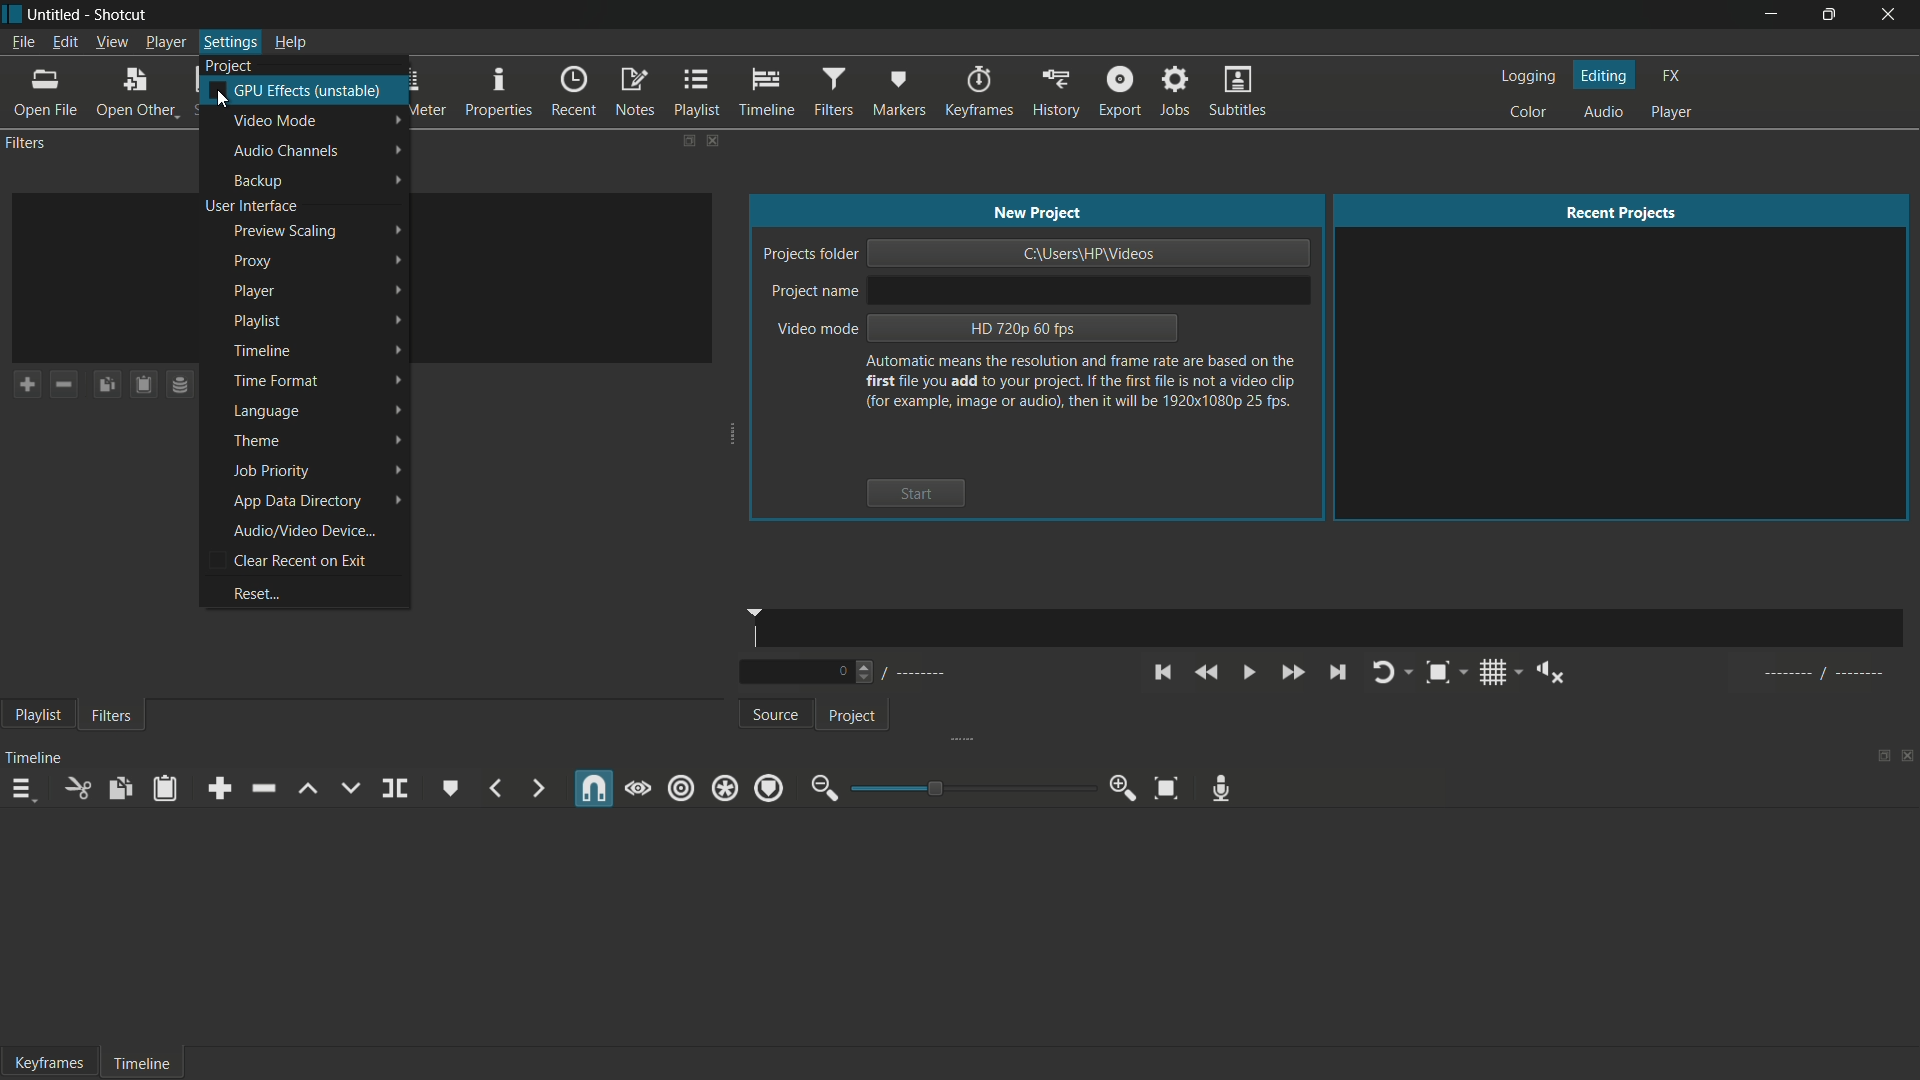 This screenshot has width=1920, height=1080. What do you see at coordinates (712, 140) in the screenshot?
I see `close filters` at bounding box center [712, 140].